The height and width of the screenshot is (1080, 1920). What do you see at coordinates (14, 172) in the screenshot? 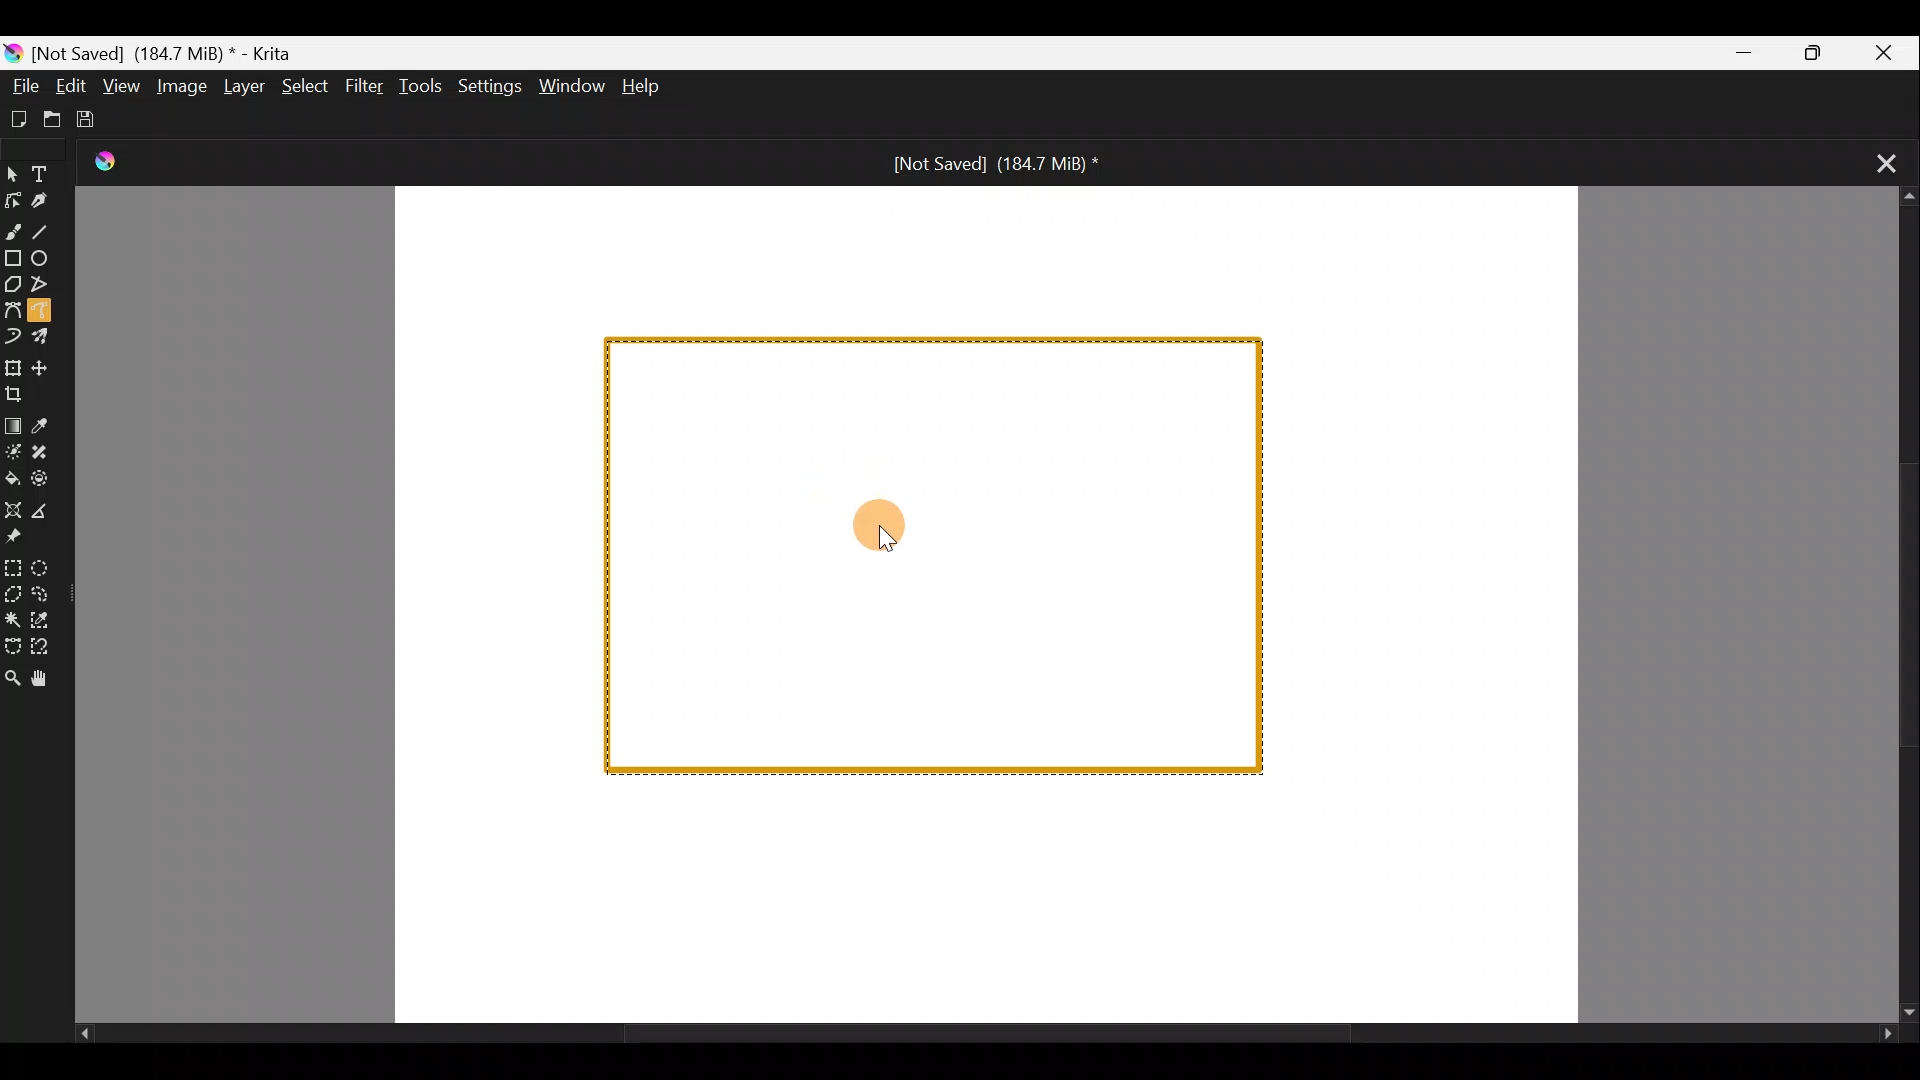
I see `Select shapes` at bounding box center [14, 172].